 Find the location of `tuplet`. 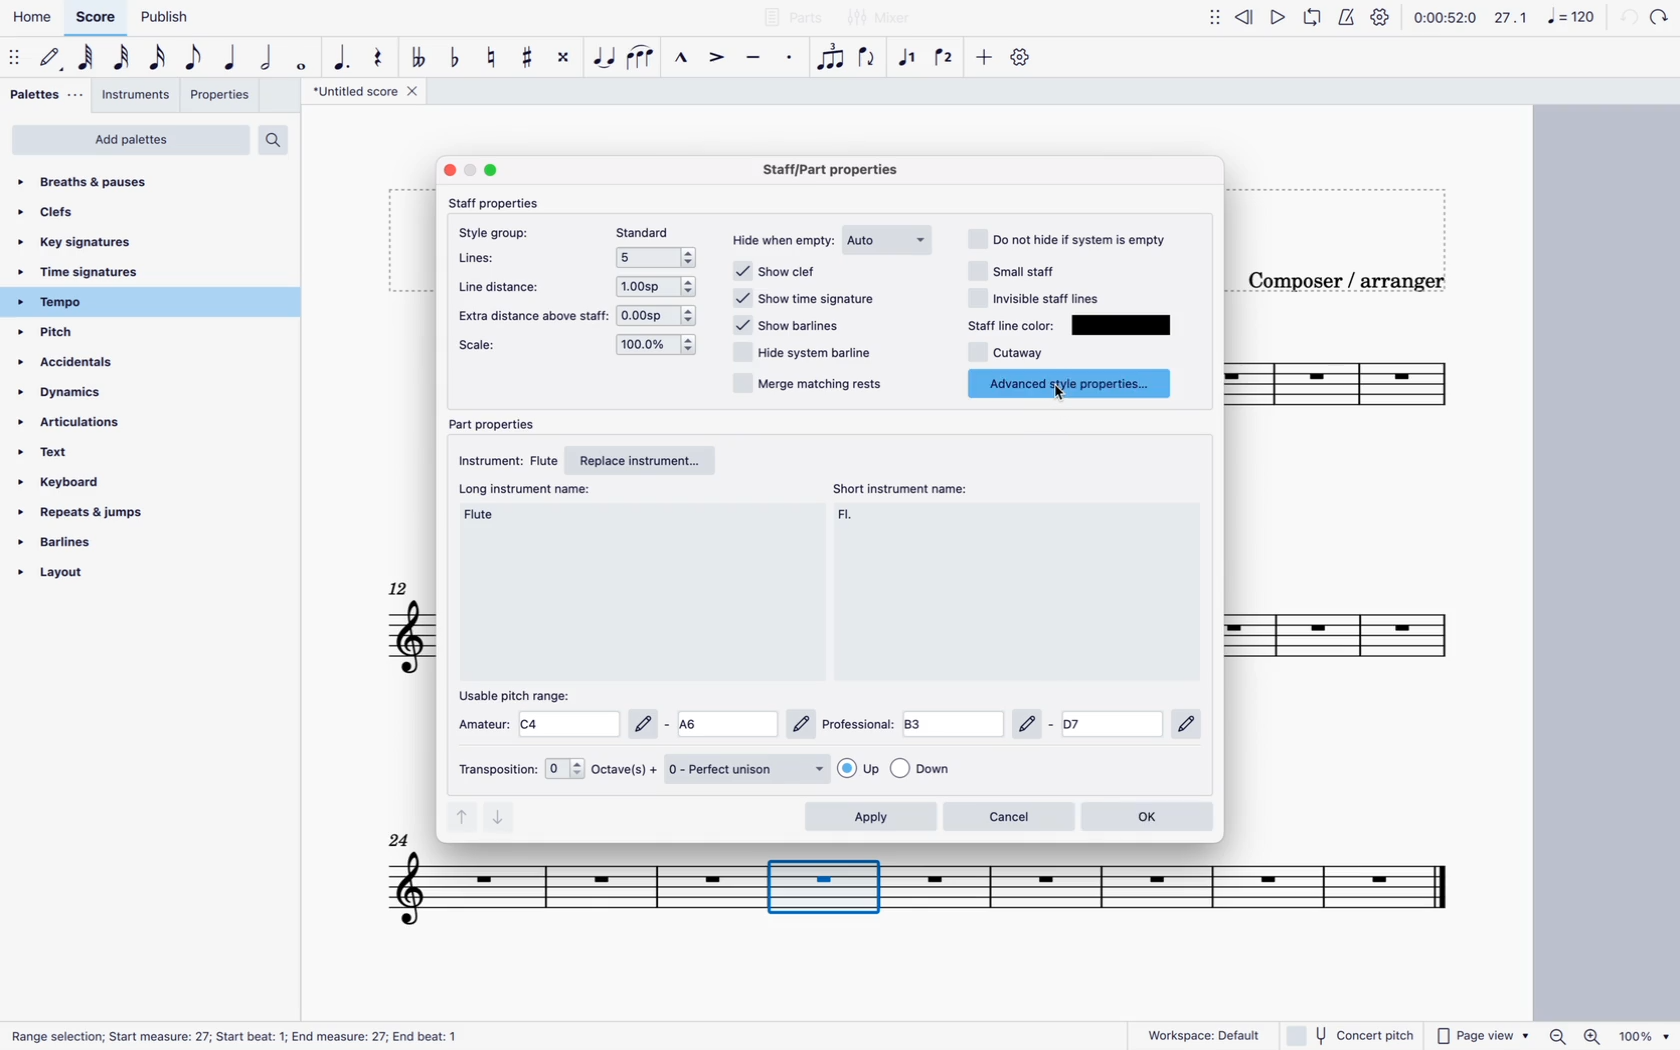

tuplet is located at coordinates (829, 58).